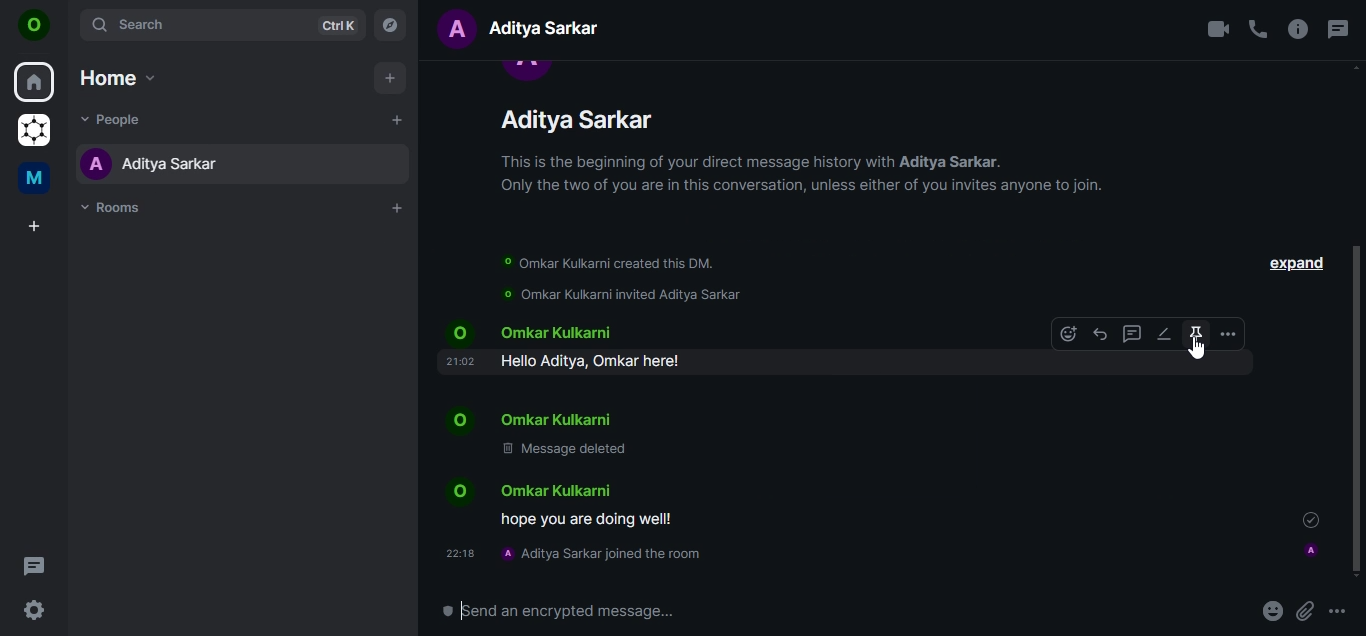 This screenshot has width=1366, height=636. I want to click on me, so click(35, 177).